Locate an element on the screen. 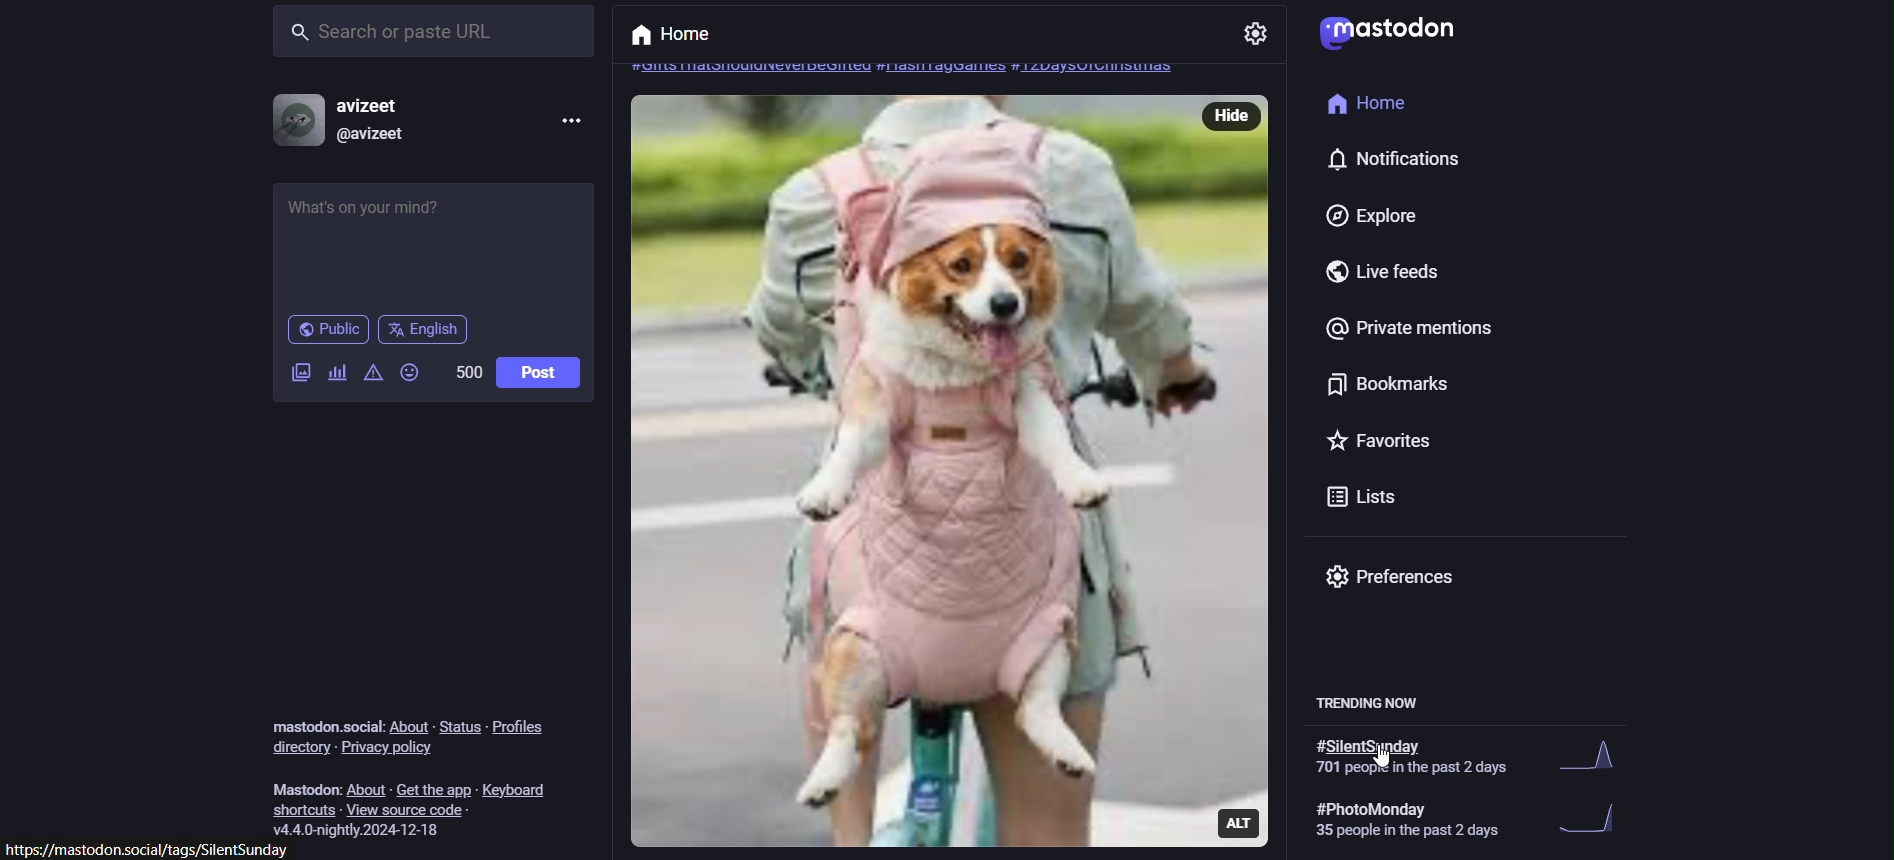 The width and height of the screenshot is (1894, 860). view source code is located at coordinates (421, 811).